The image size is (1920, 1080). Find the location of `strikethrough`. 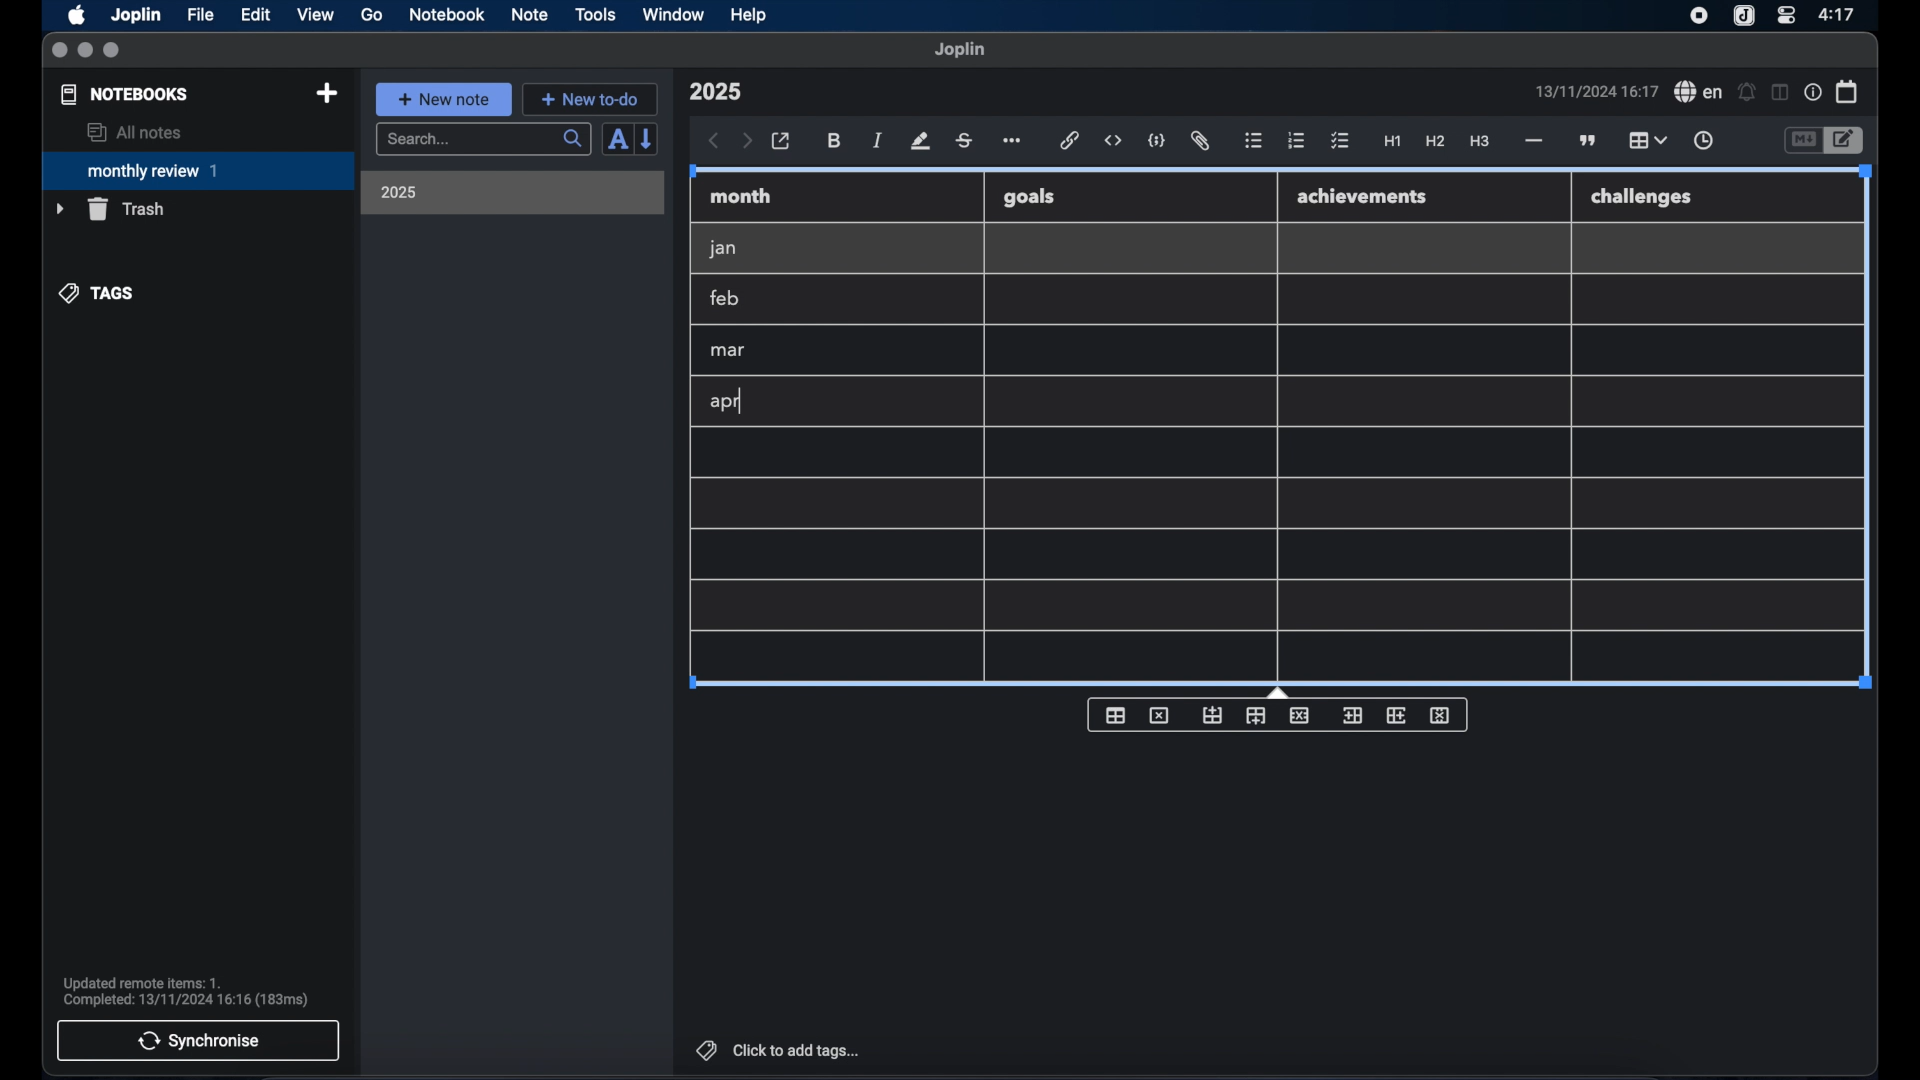

strikethrough is located at coordinates (963, 141).